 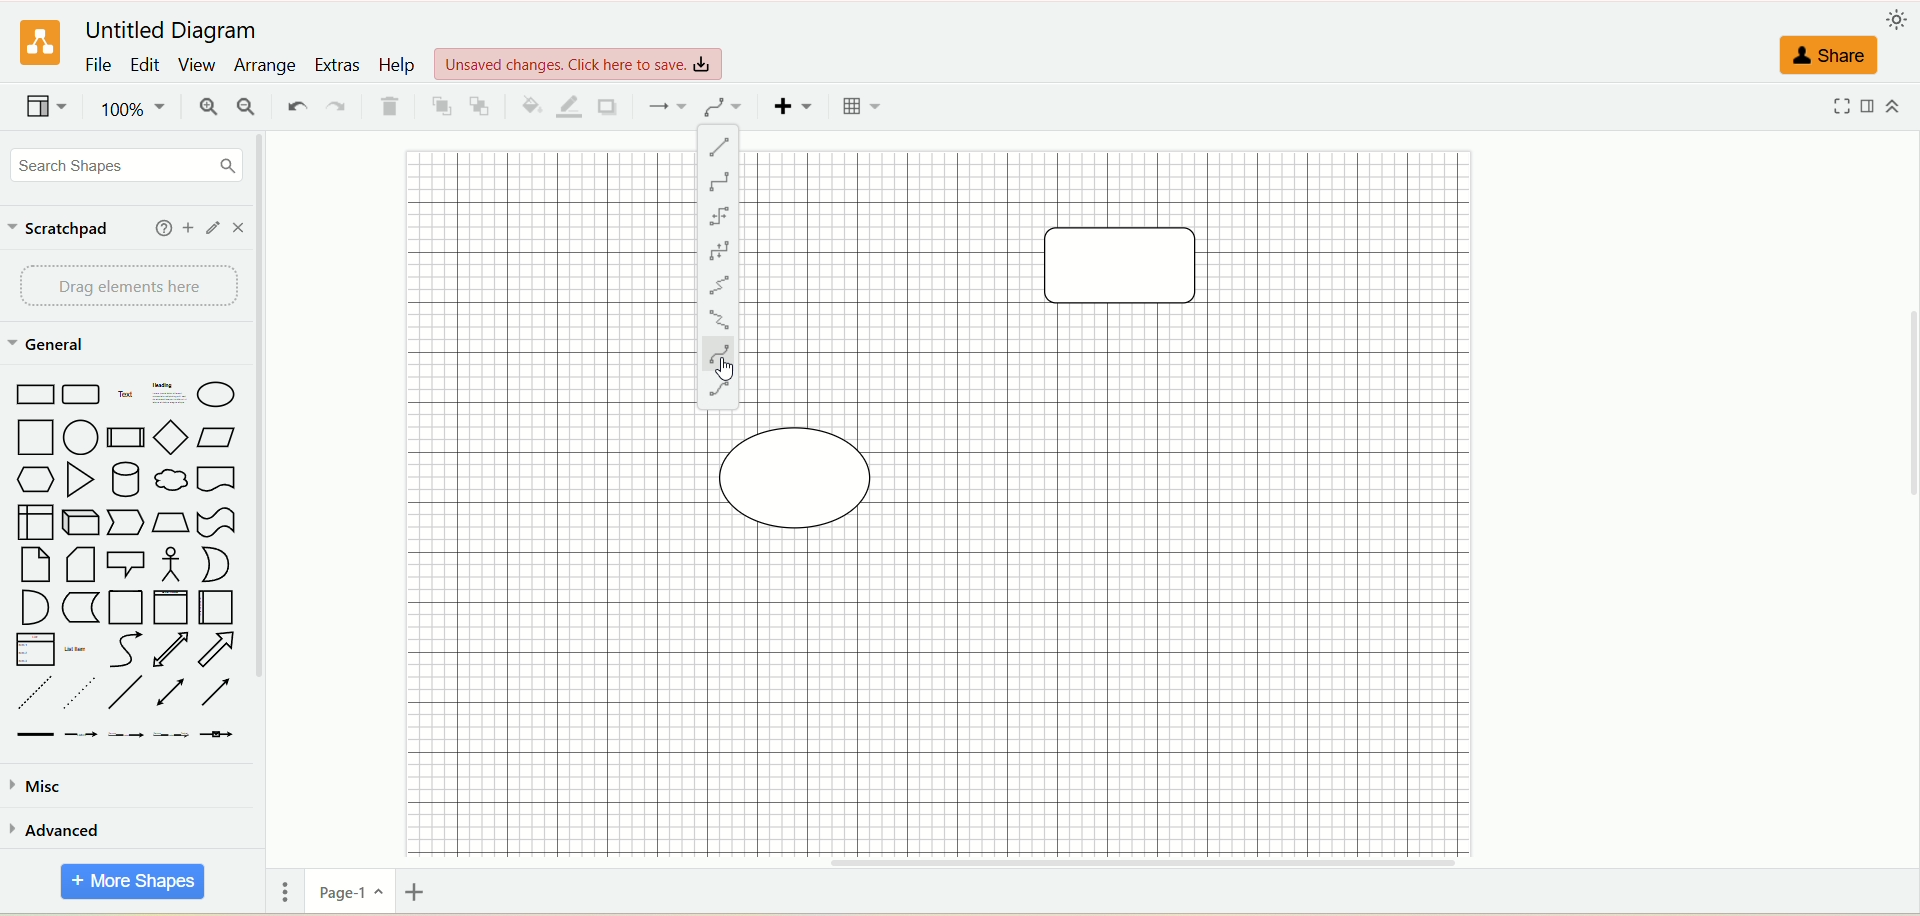 What do you see at coordinates (665, 105) in the screenshot?
I see `connection` at bounding box center [665, 105].